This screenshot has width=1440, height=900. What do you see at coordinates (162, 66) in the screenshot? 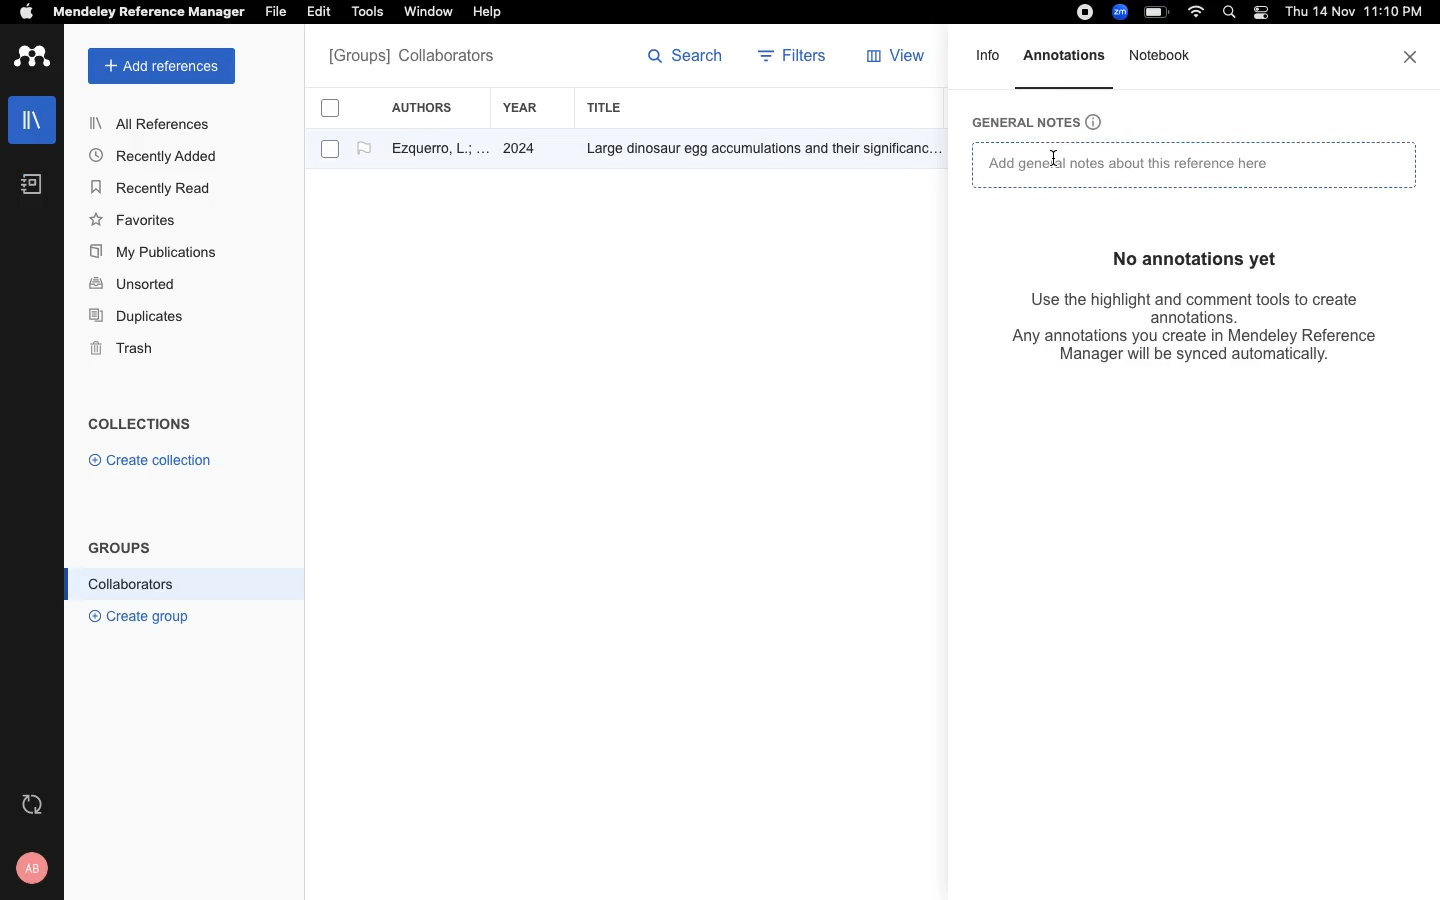
I see `add references` at bounding box center [162, 66].